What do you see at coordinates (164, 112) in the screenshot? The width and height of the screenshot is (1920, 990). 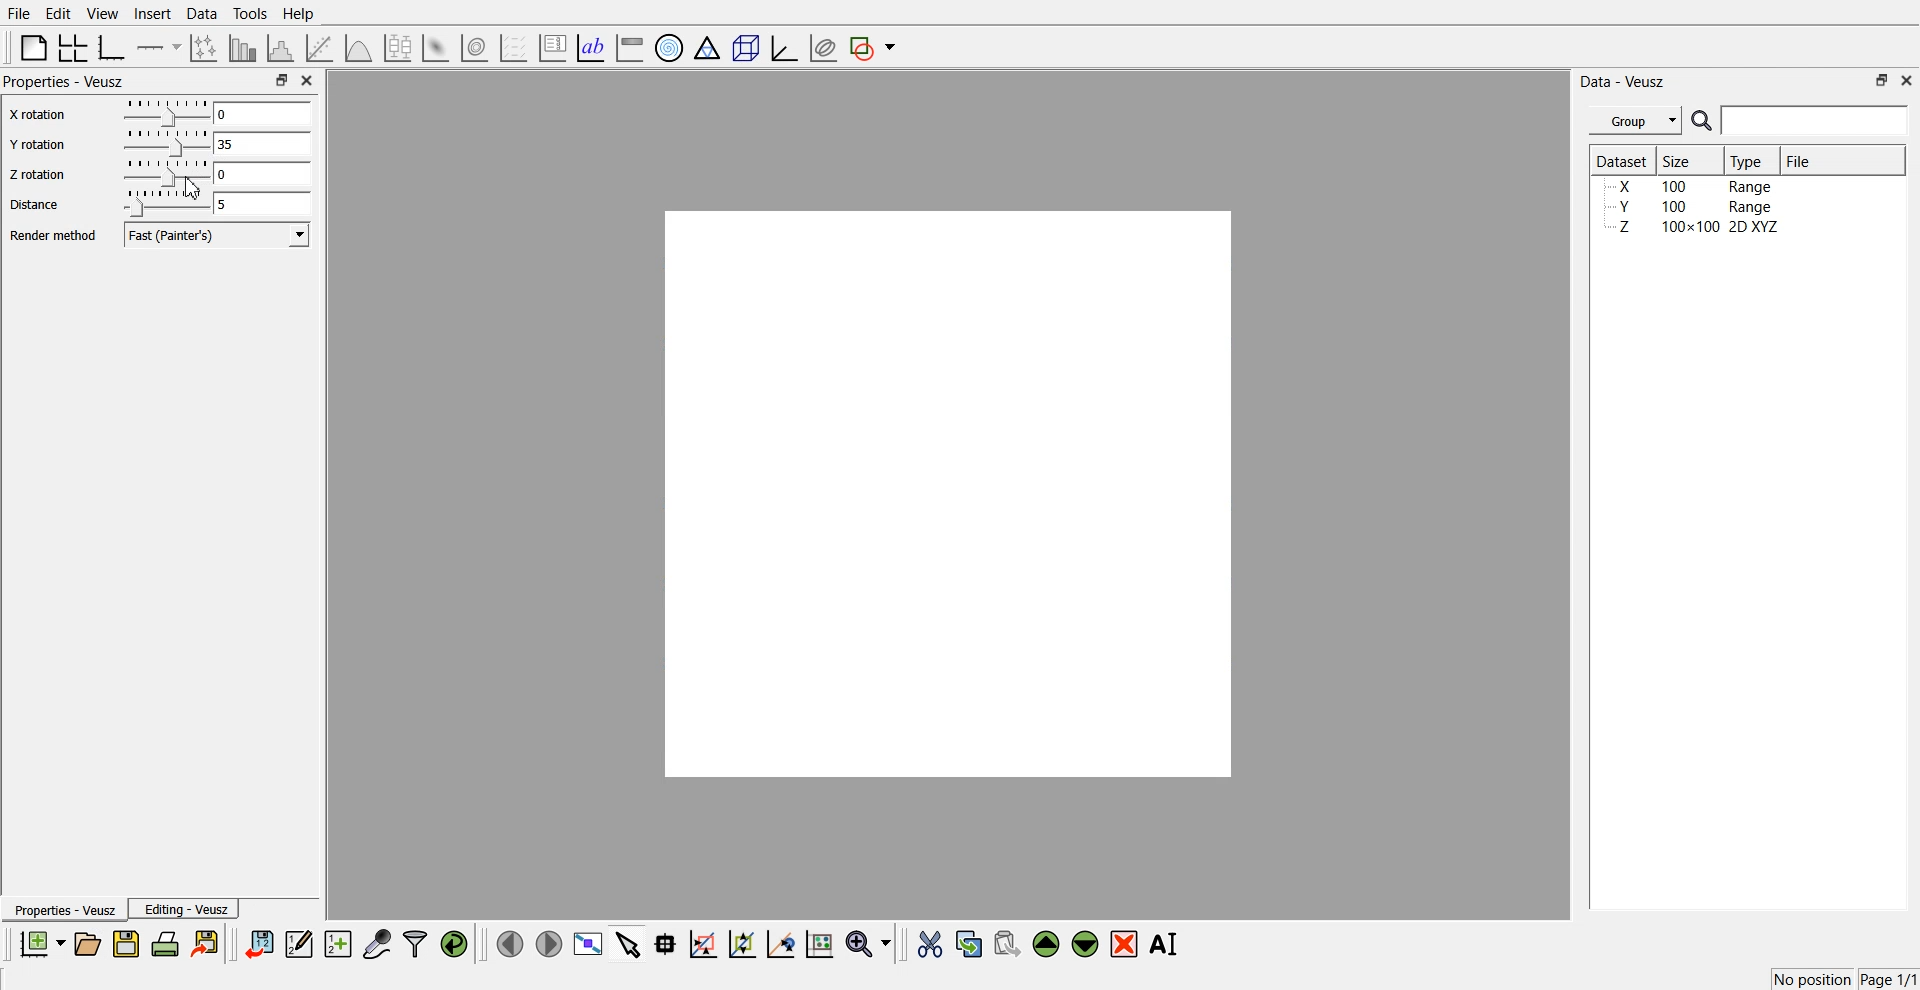 I see `Drag Handle` at bounding box center [164, 112].